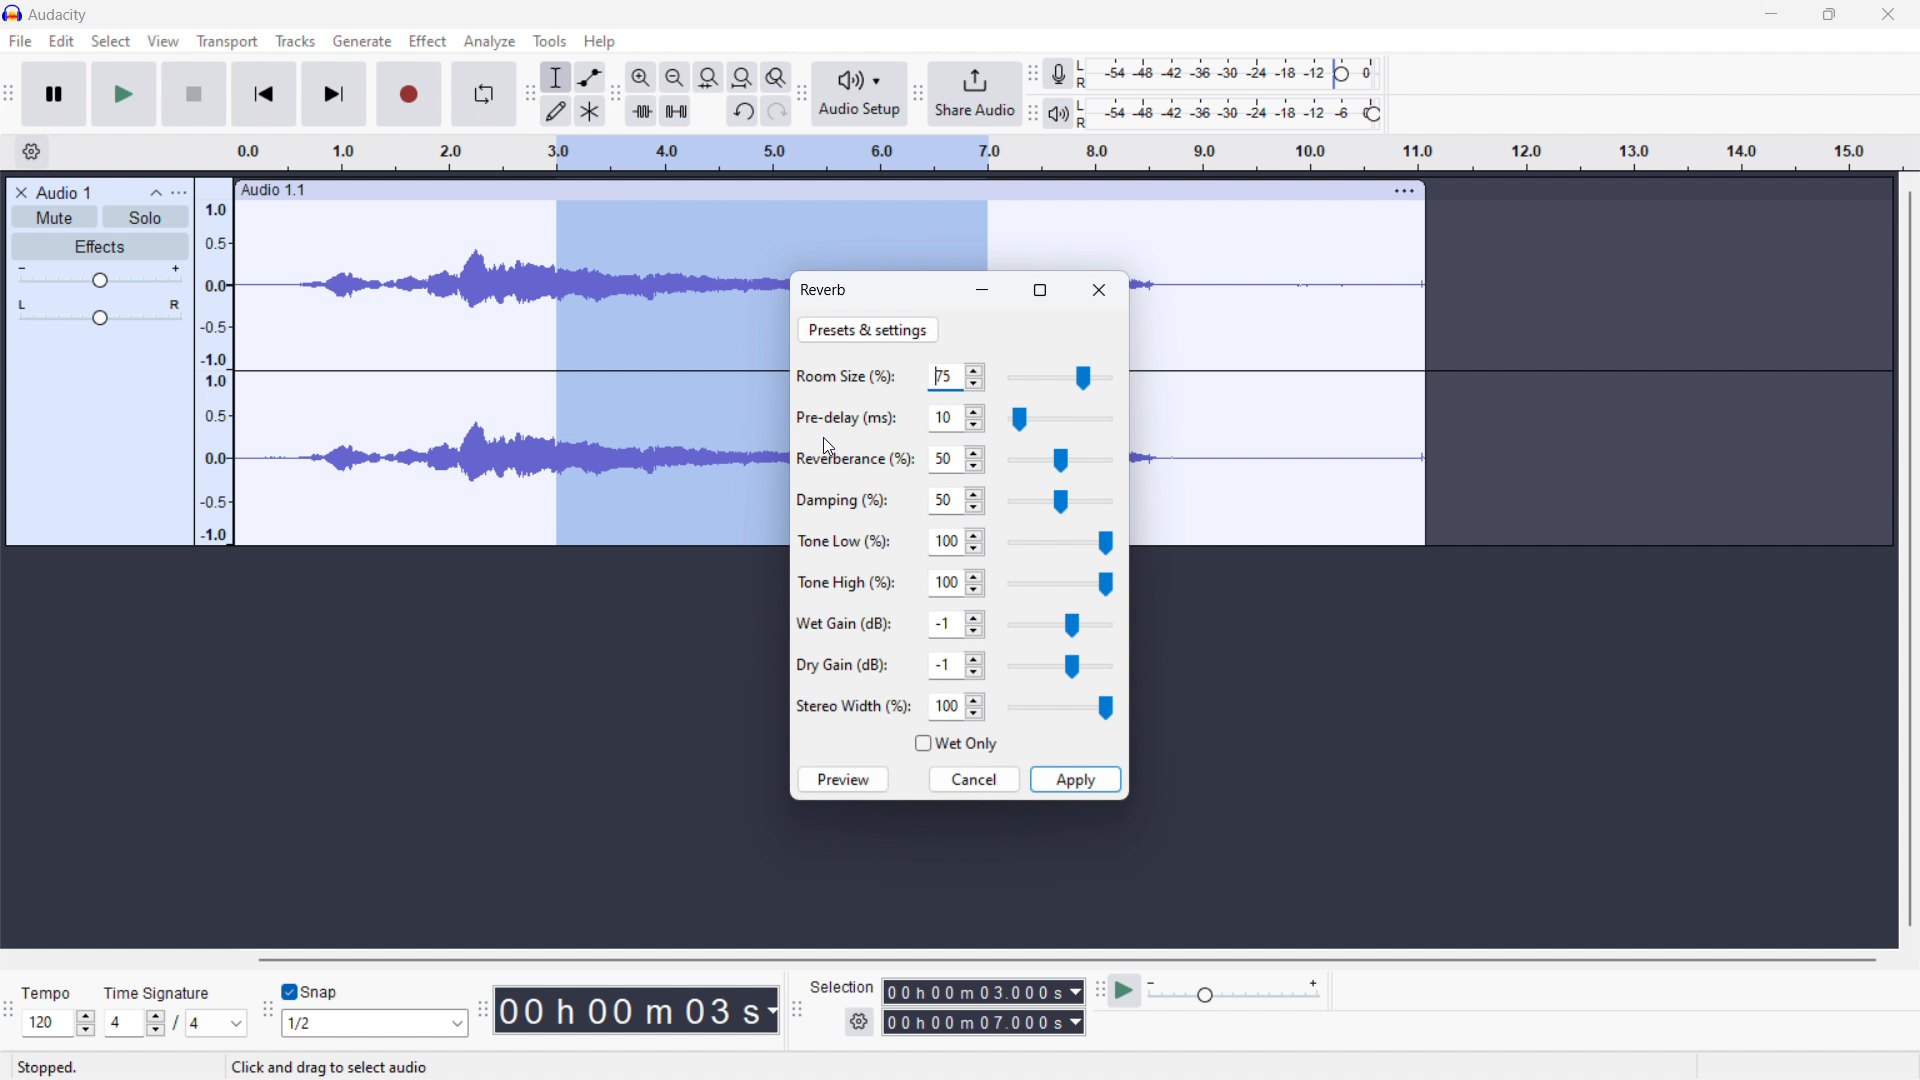 The image size is (1920, 1080). Describe the element at coordinates (1773, 14) in the screenshot. I see `minimize` at that location.